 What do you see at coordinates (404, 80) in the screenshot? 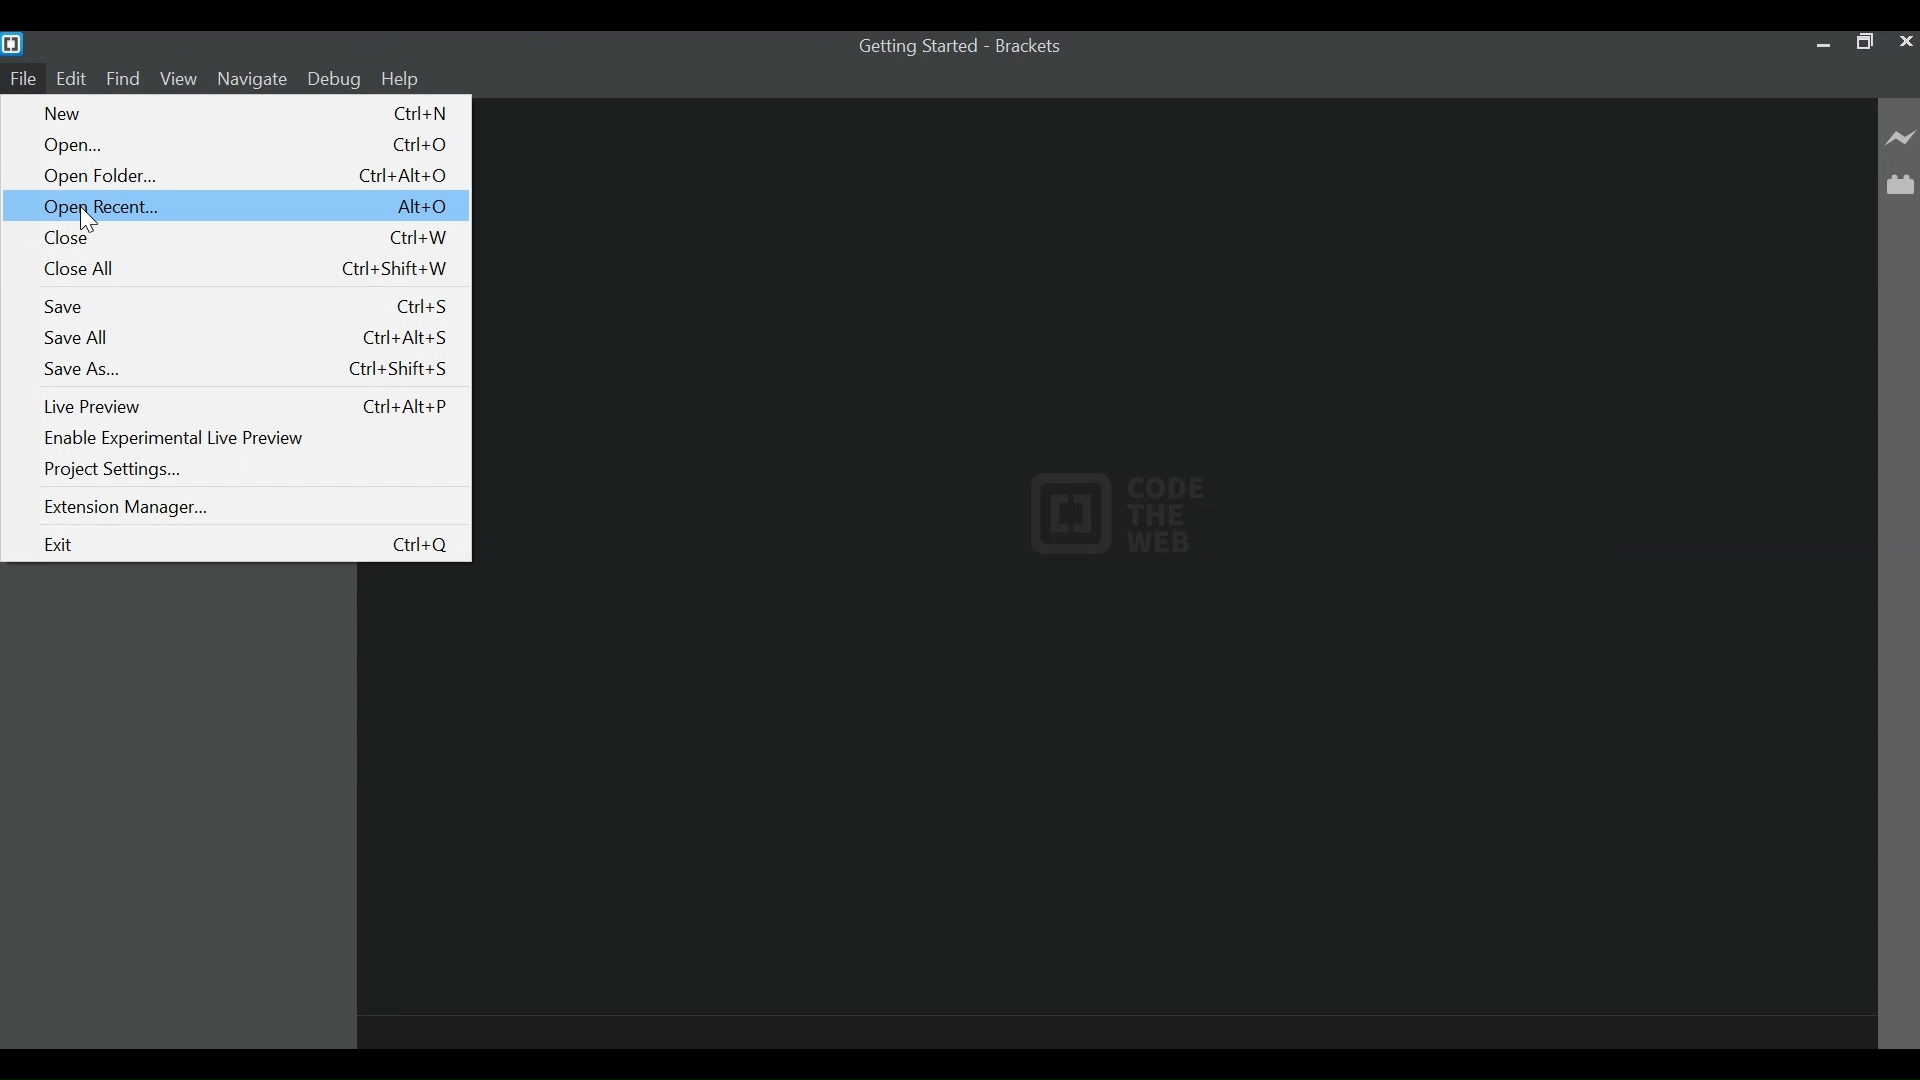
I see `Help` at bounding box center [404, 80].